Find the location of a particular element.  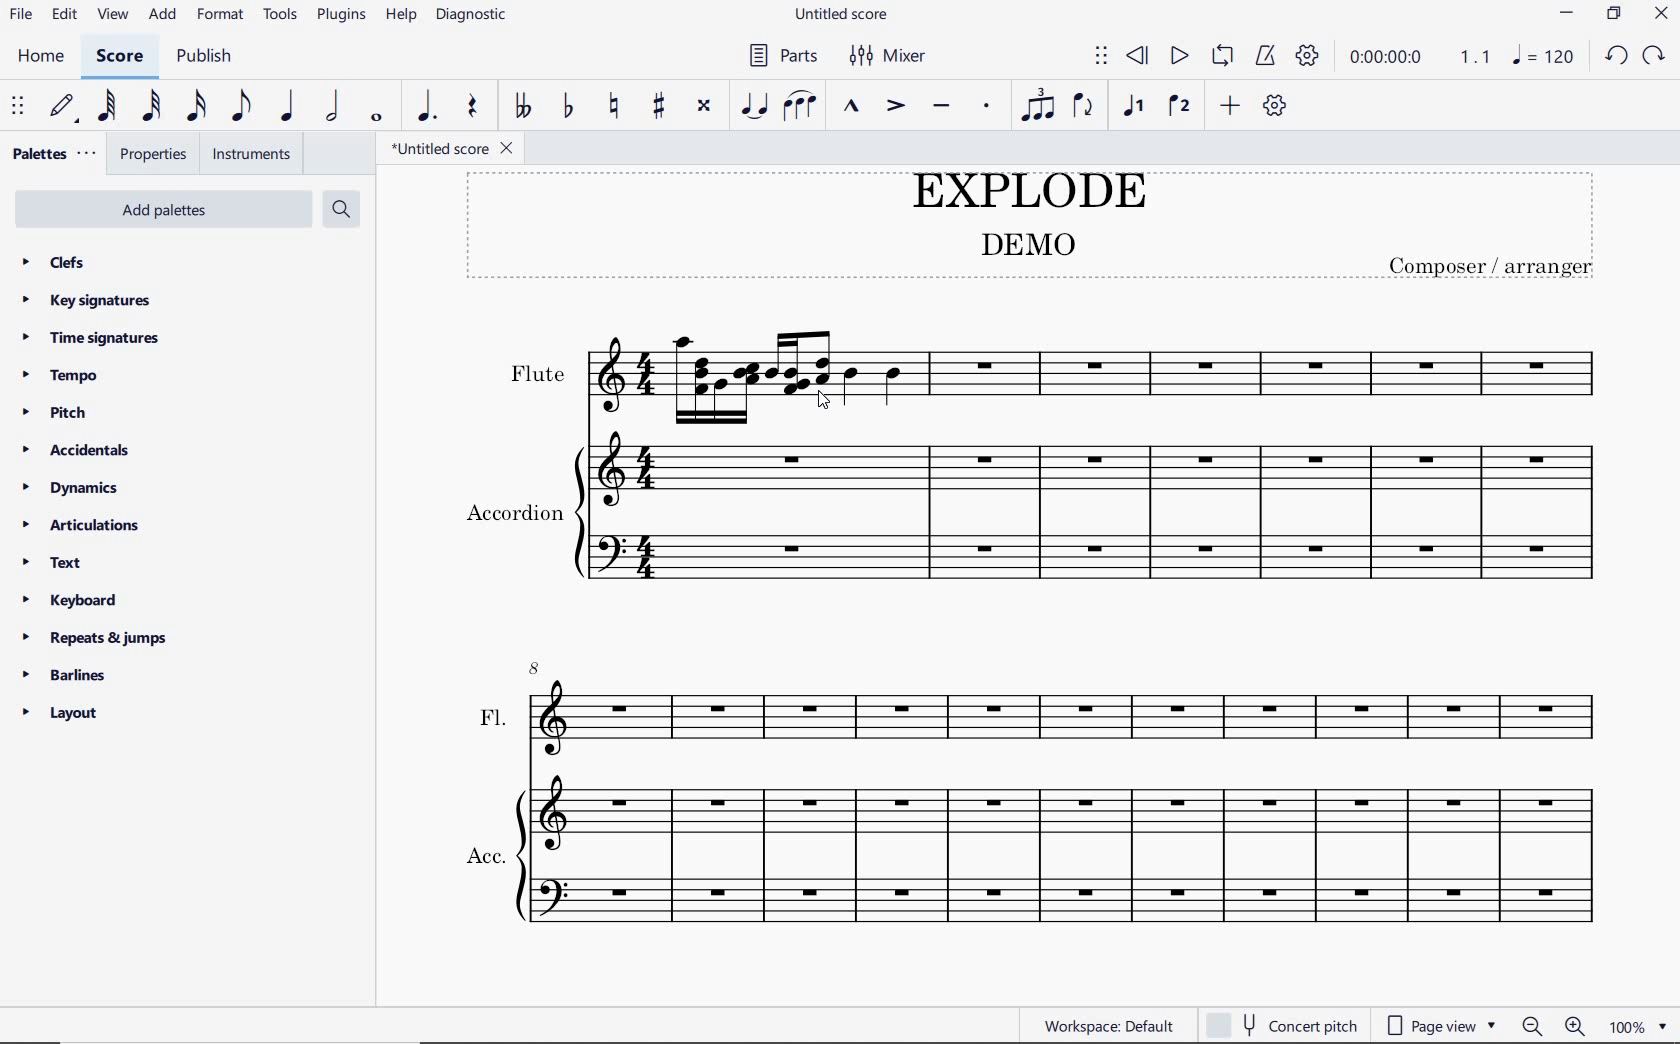

marcato is located at coordinates (850, 107).